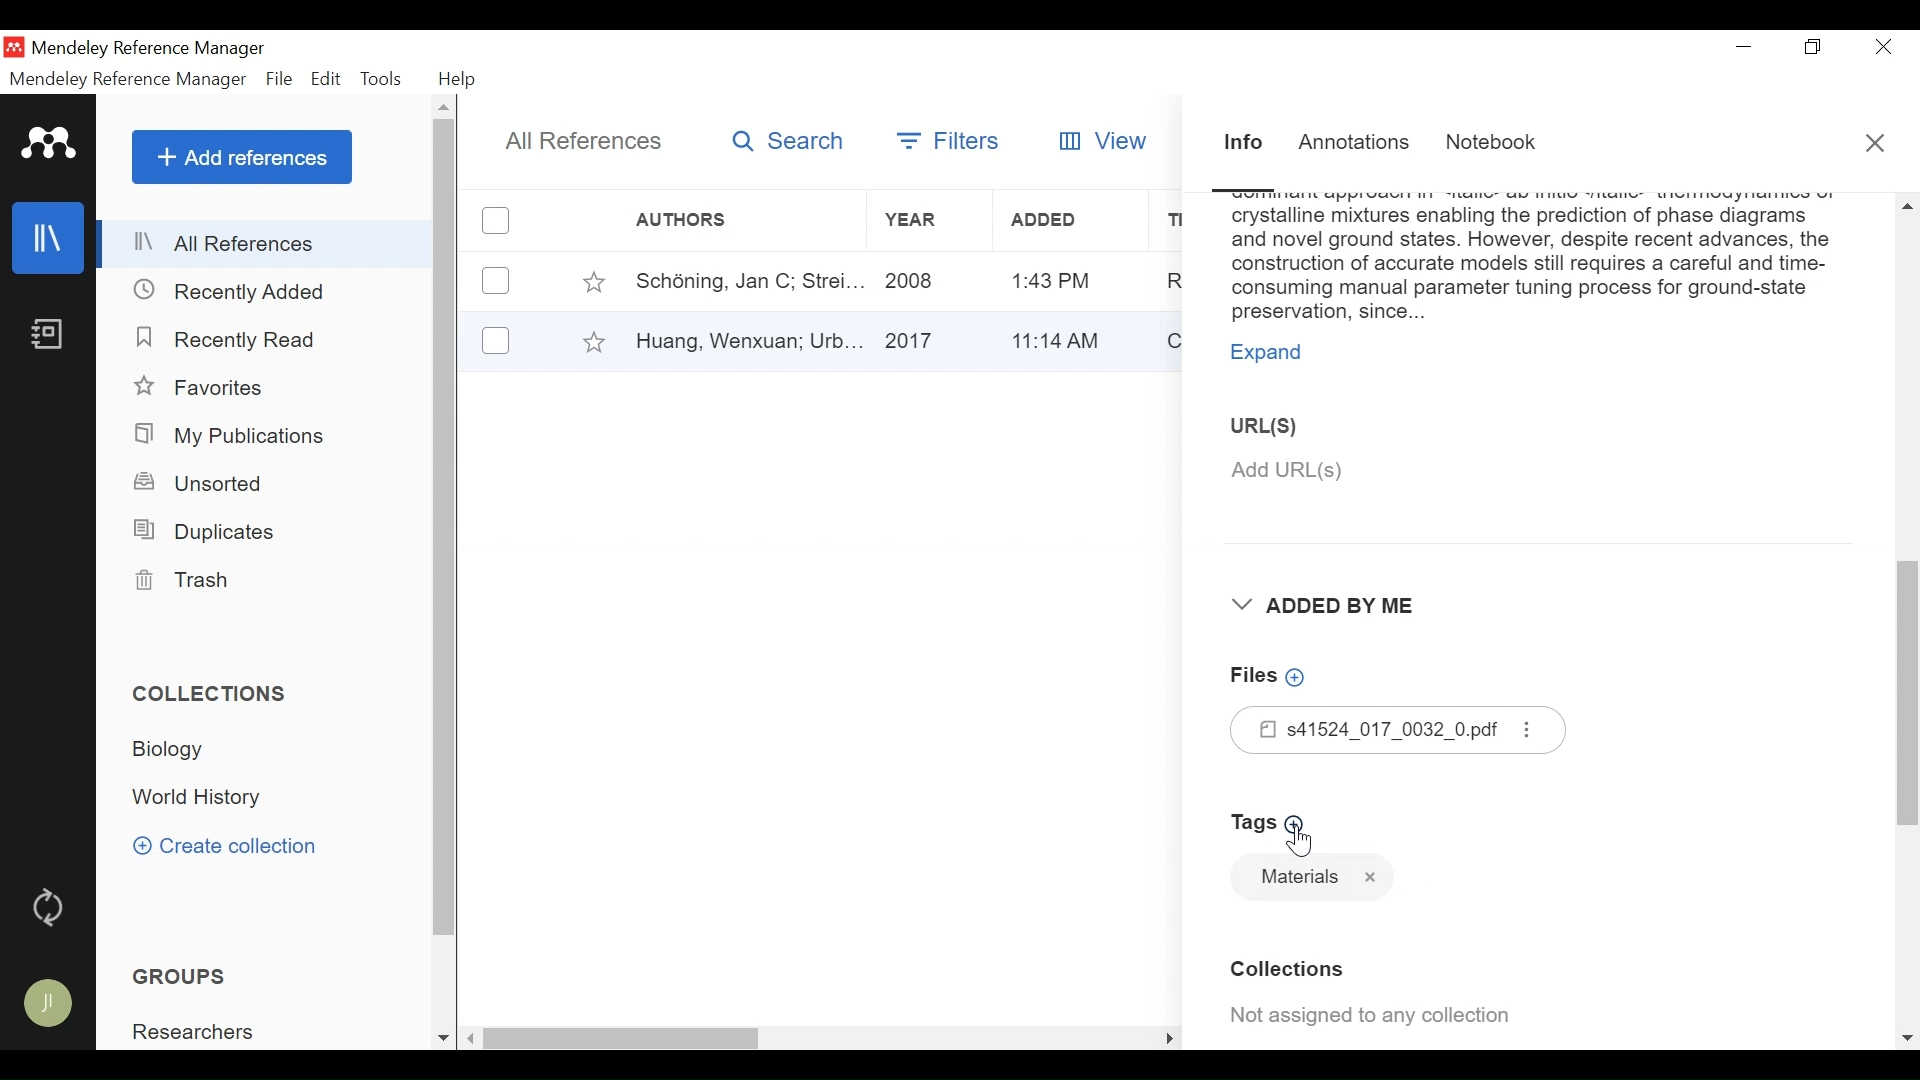  I want to click on Collection, so click(200, 799).